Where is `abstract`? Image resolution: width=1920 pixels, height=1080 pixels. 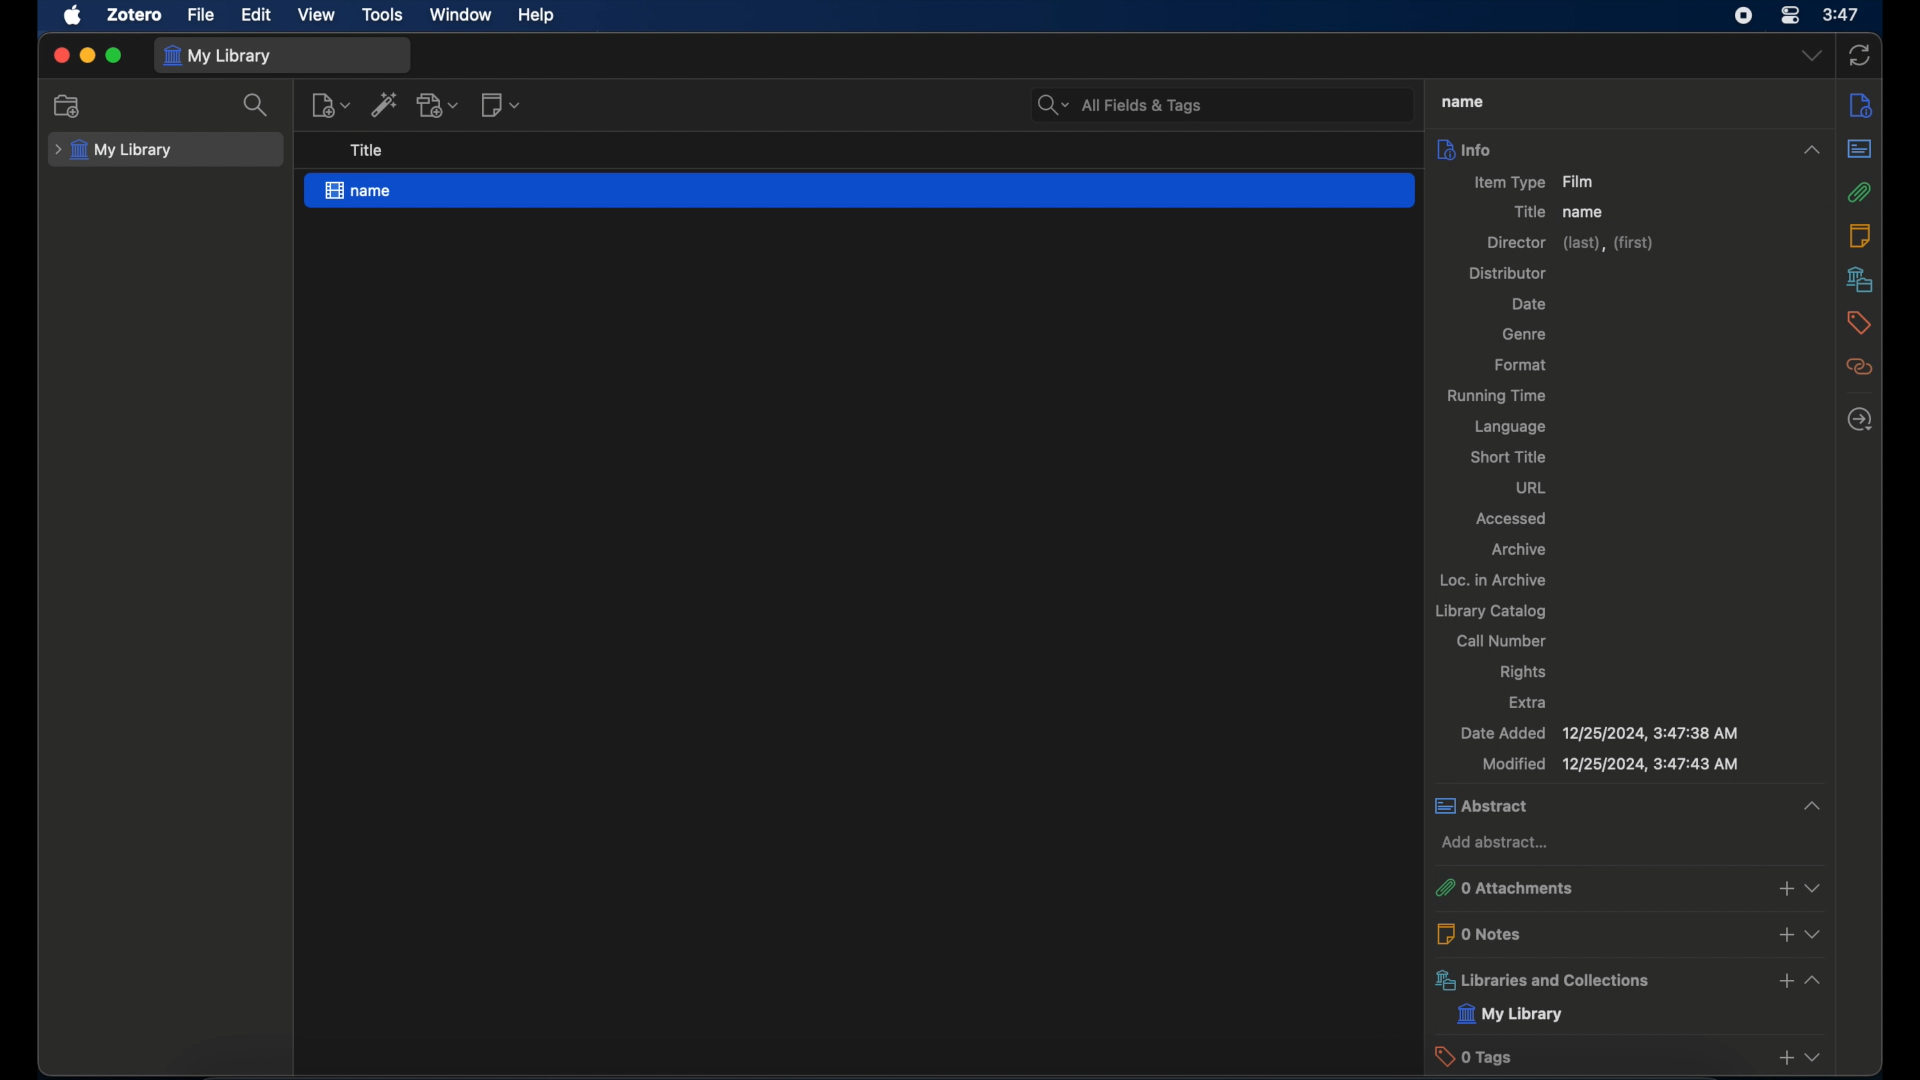
abstract is located at coordinates (1861, 149).